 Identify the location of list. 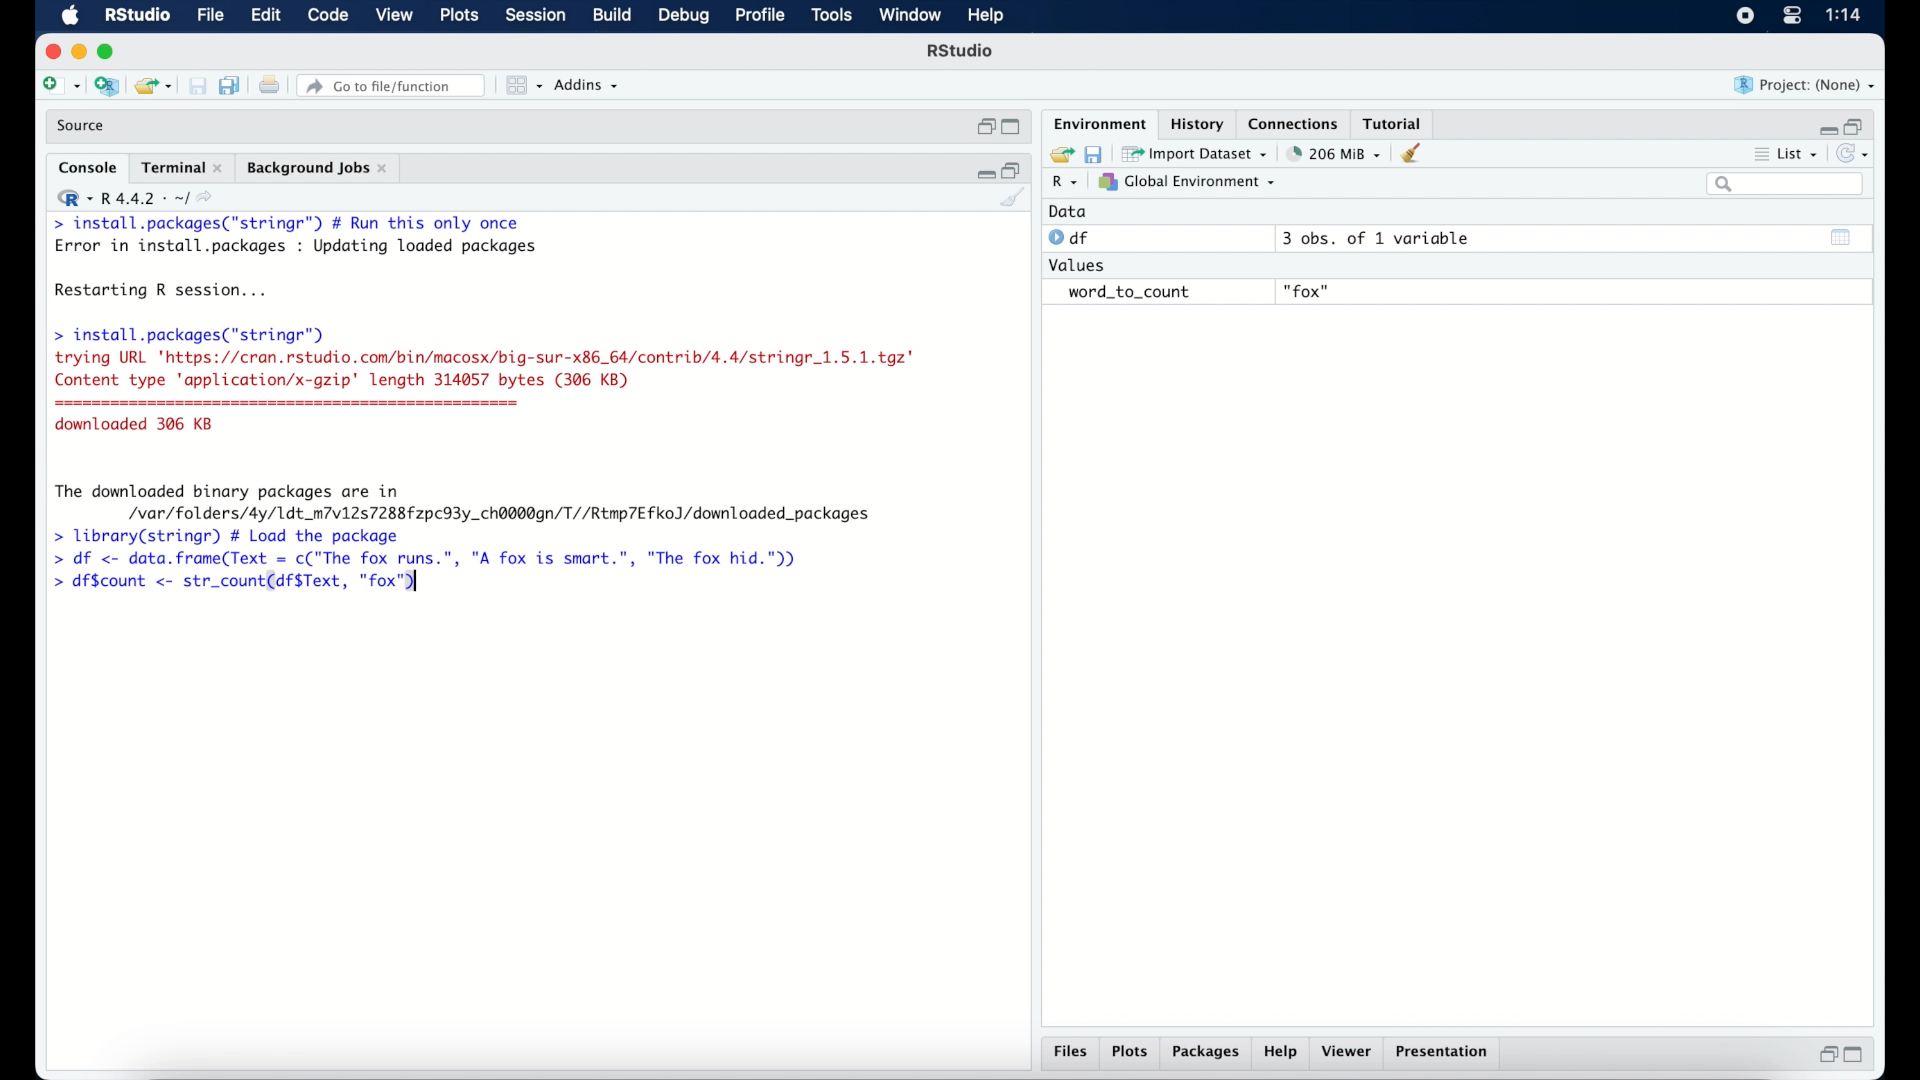
(1788, 156).